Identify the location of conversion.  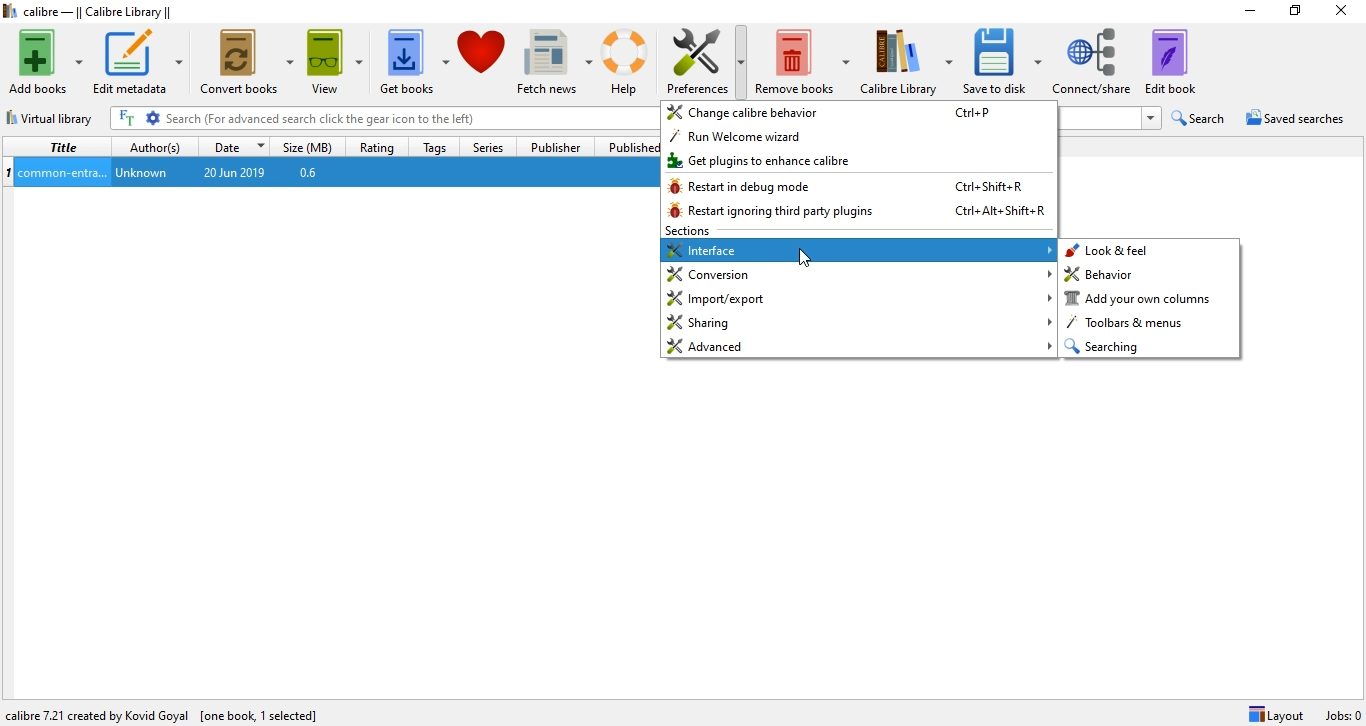
(858, 274).